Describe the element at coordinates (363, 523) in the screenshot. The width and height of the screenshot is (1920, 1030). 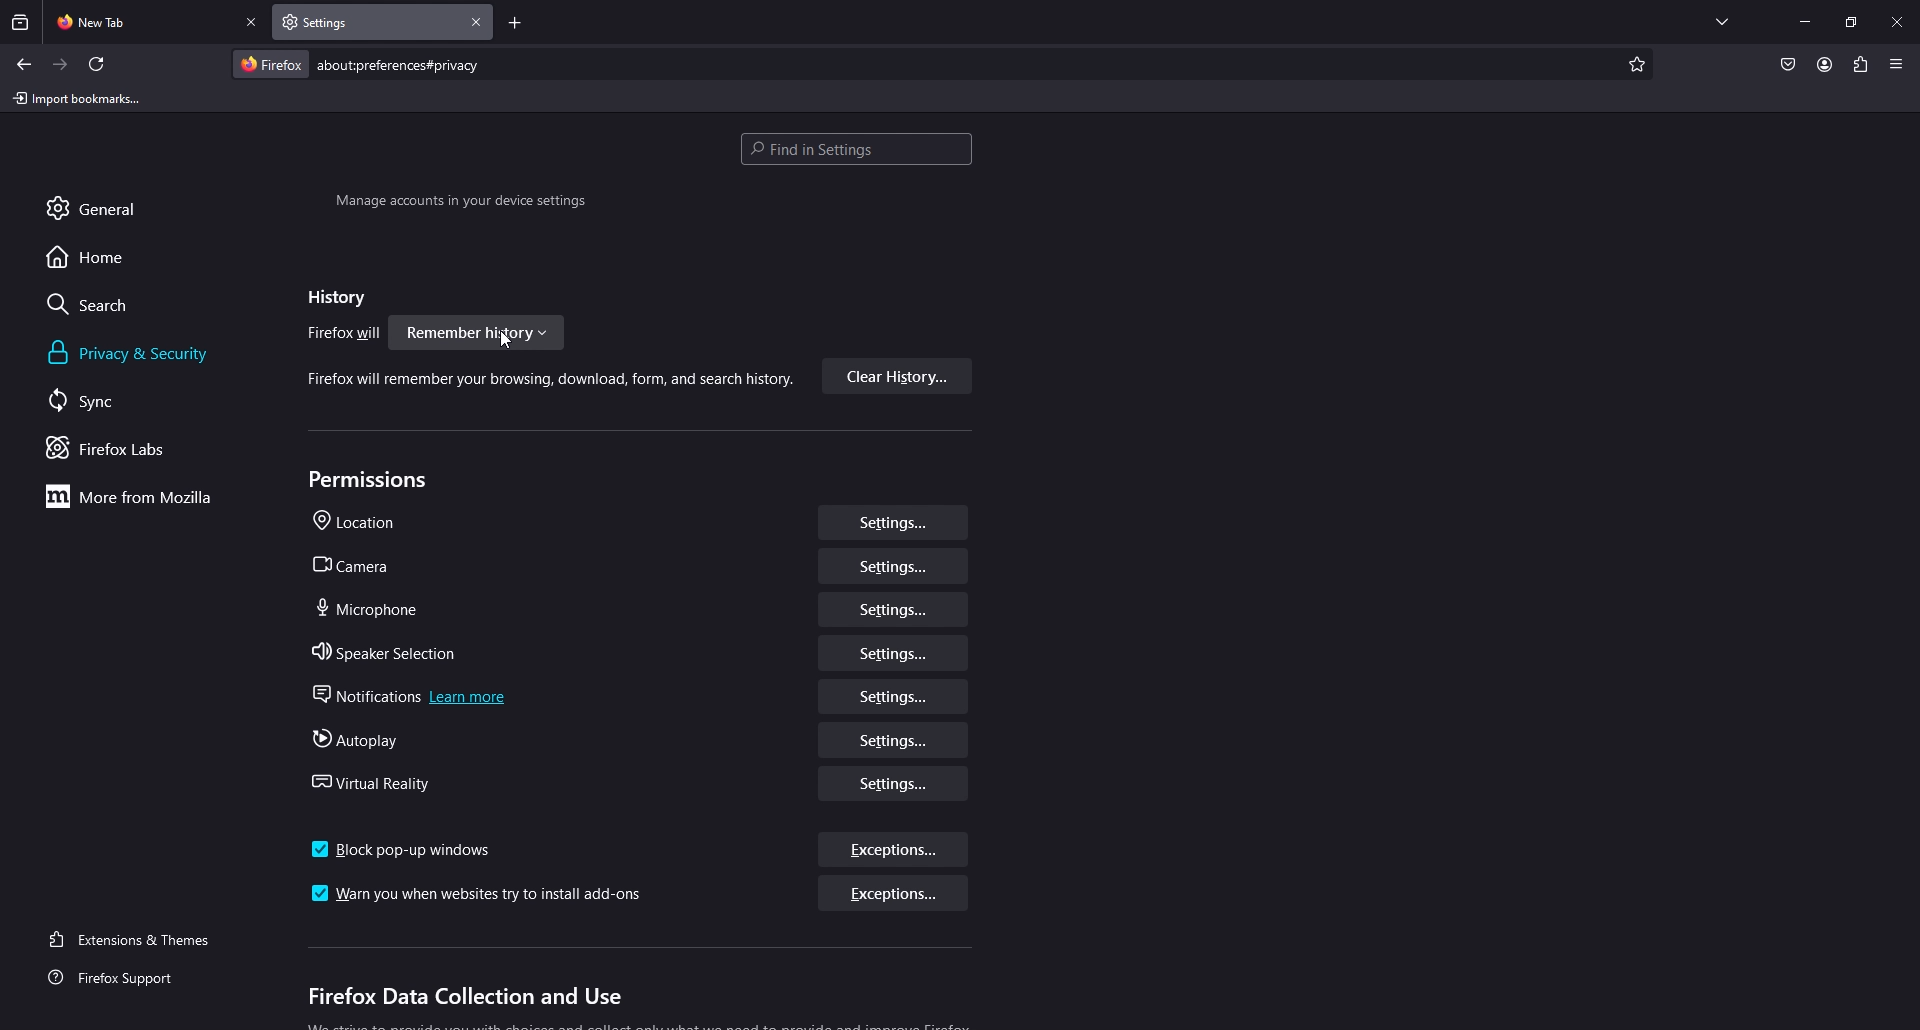
I see `location` at that location.